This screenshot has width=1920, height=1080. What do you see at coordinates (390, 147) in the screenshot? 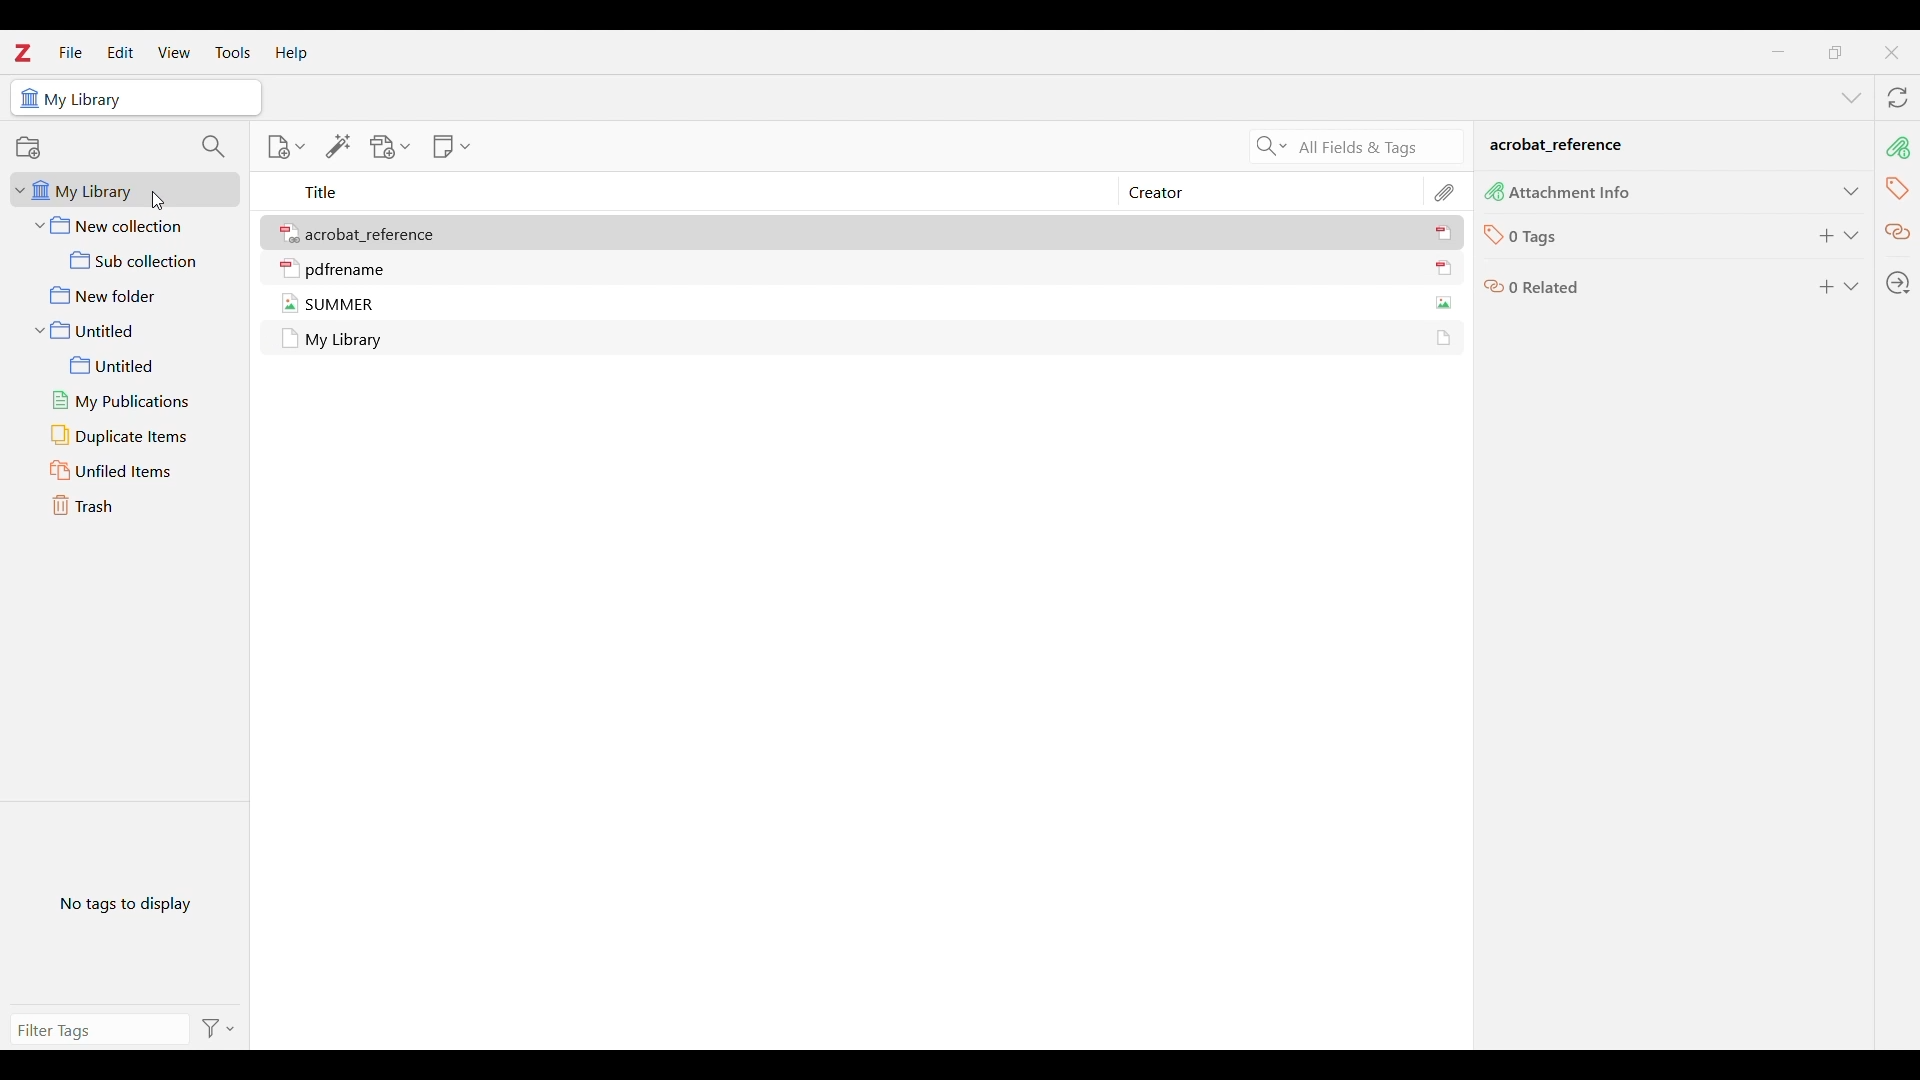
I see `Add attachment options` at bounding box center [390, 147].